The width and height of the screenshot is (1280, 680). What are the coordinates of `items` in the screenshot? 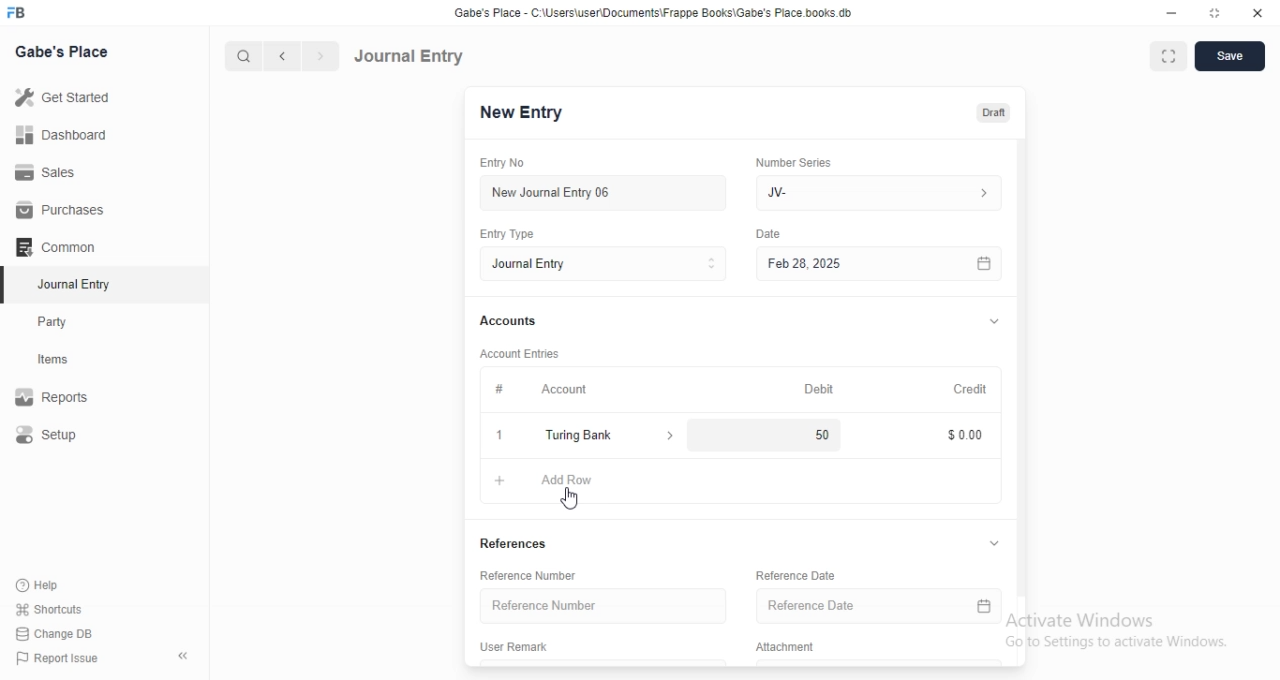 It's located at (66, 361).